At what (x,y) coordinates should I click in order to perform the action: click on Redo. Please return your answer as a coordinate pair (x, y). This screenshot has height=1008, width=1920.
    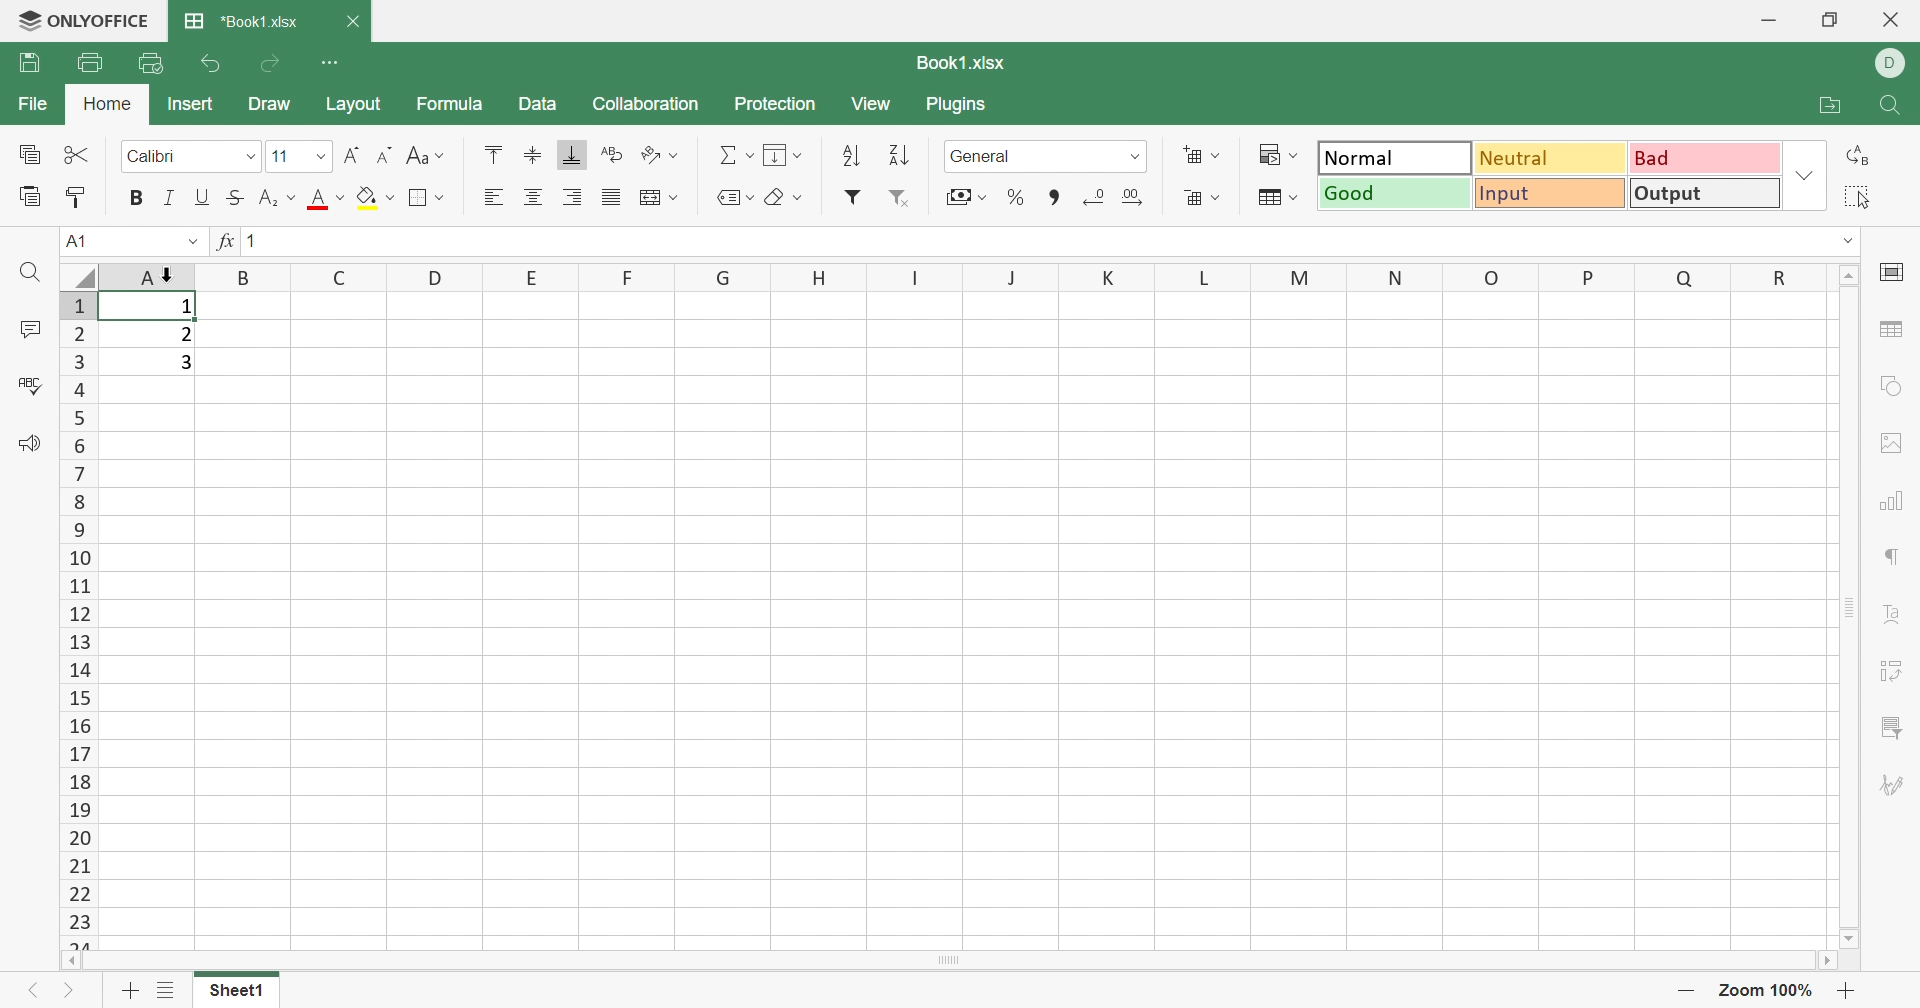
    Looking at the image, I should click on (273, 64).